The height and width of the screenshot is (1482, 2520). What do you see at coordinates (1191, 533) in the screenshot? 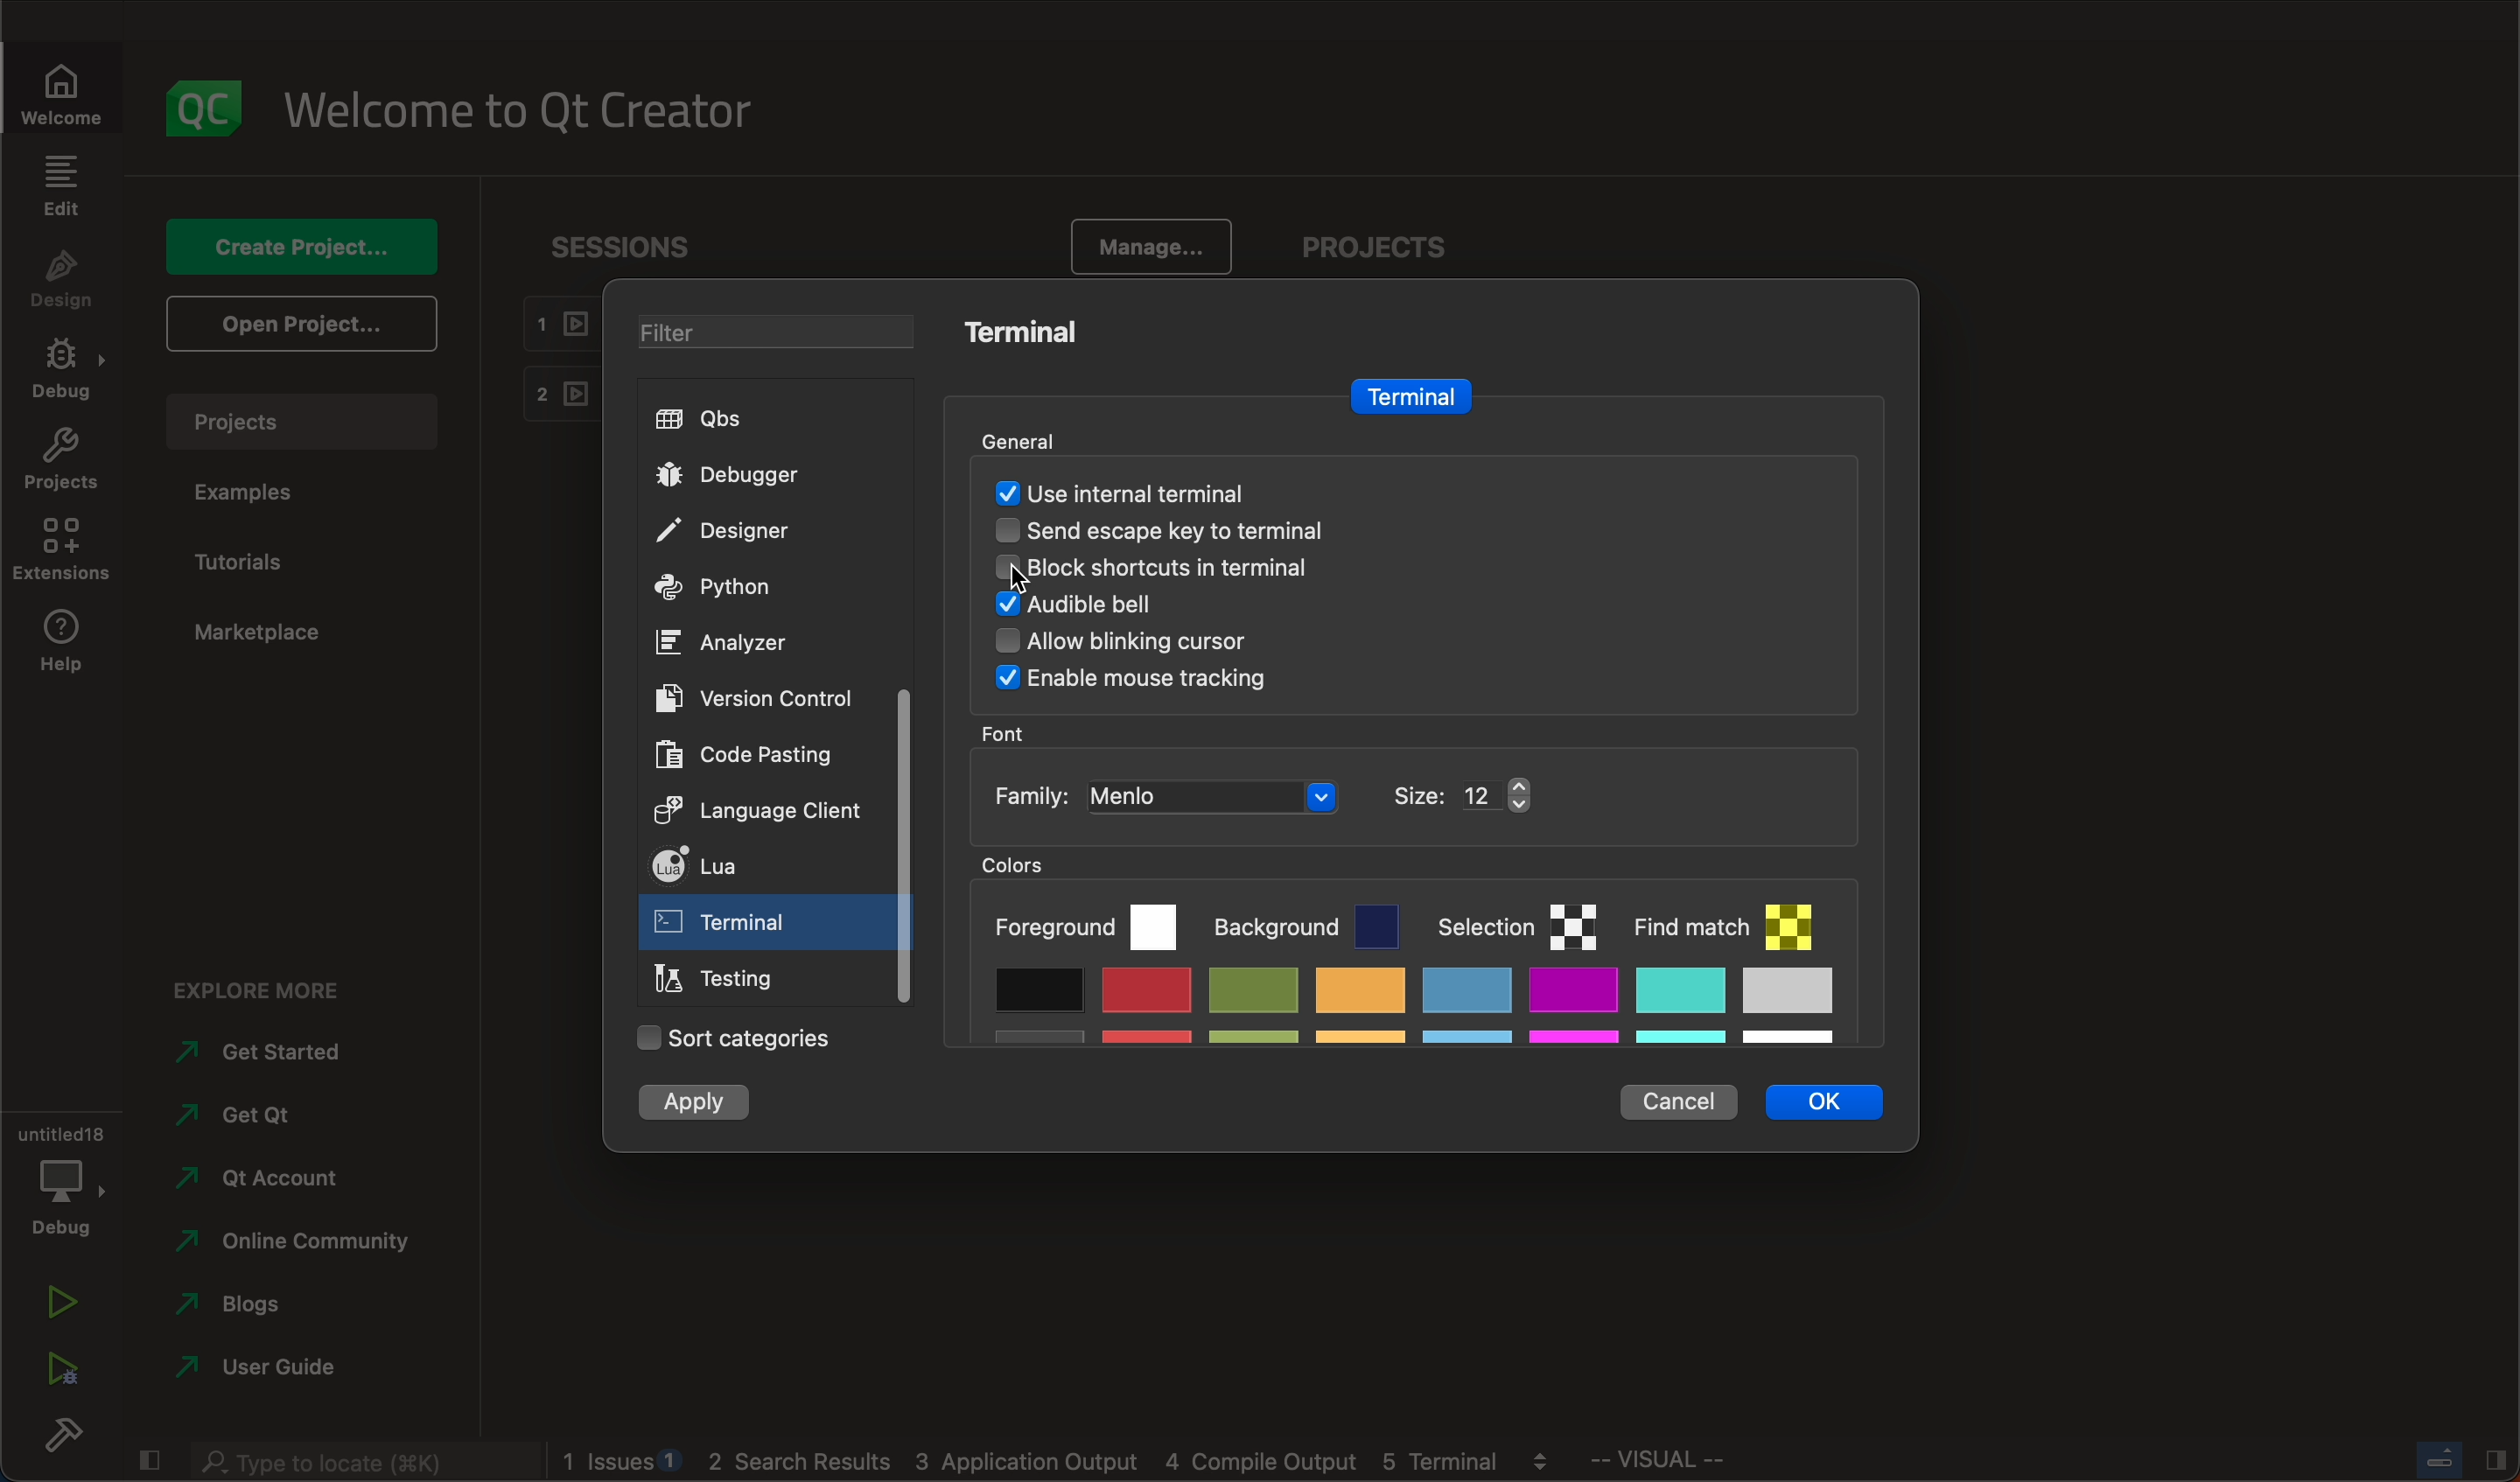
I see `send escape key` at bounding box center [1191, 533].